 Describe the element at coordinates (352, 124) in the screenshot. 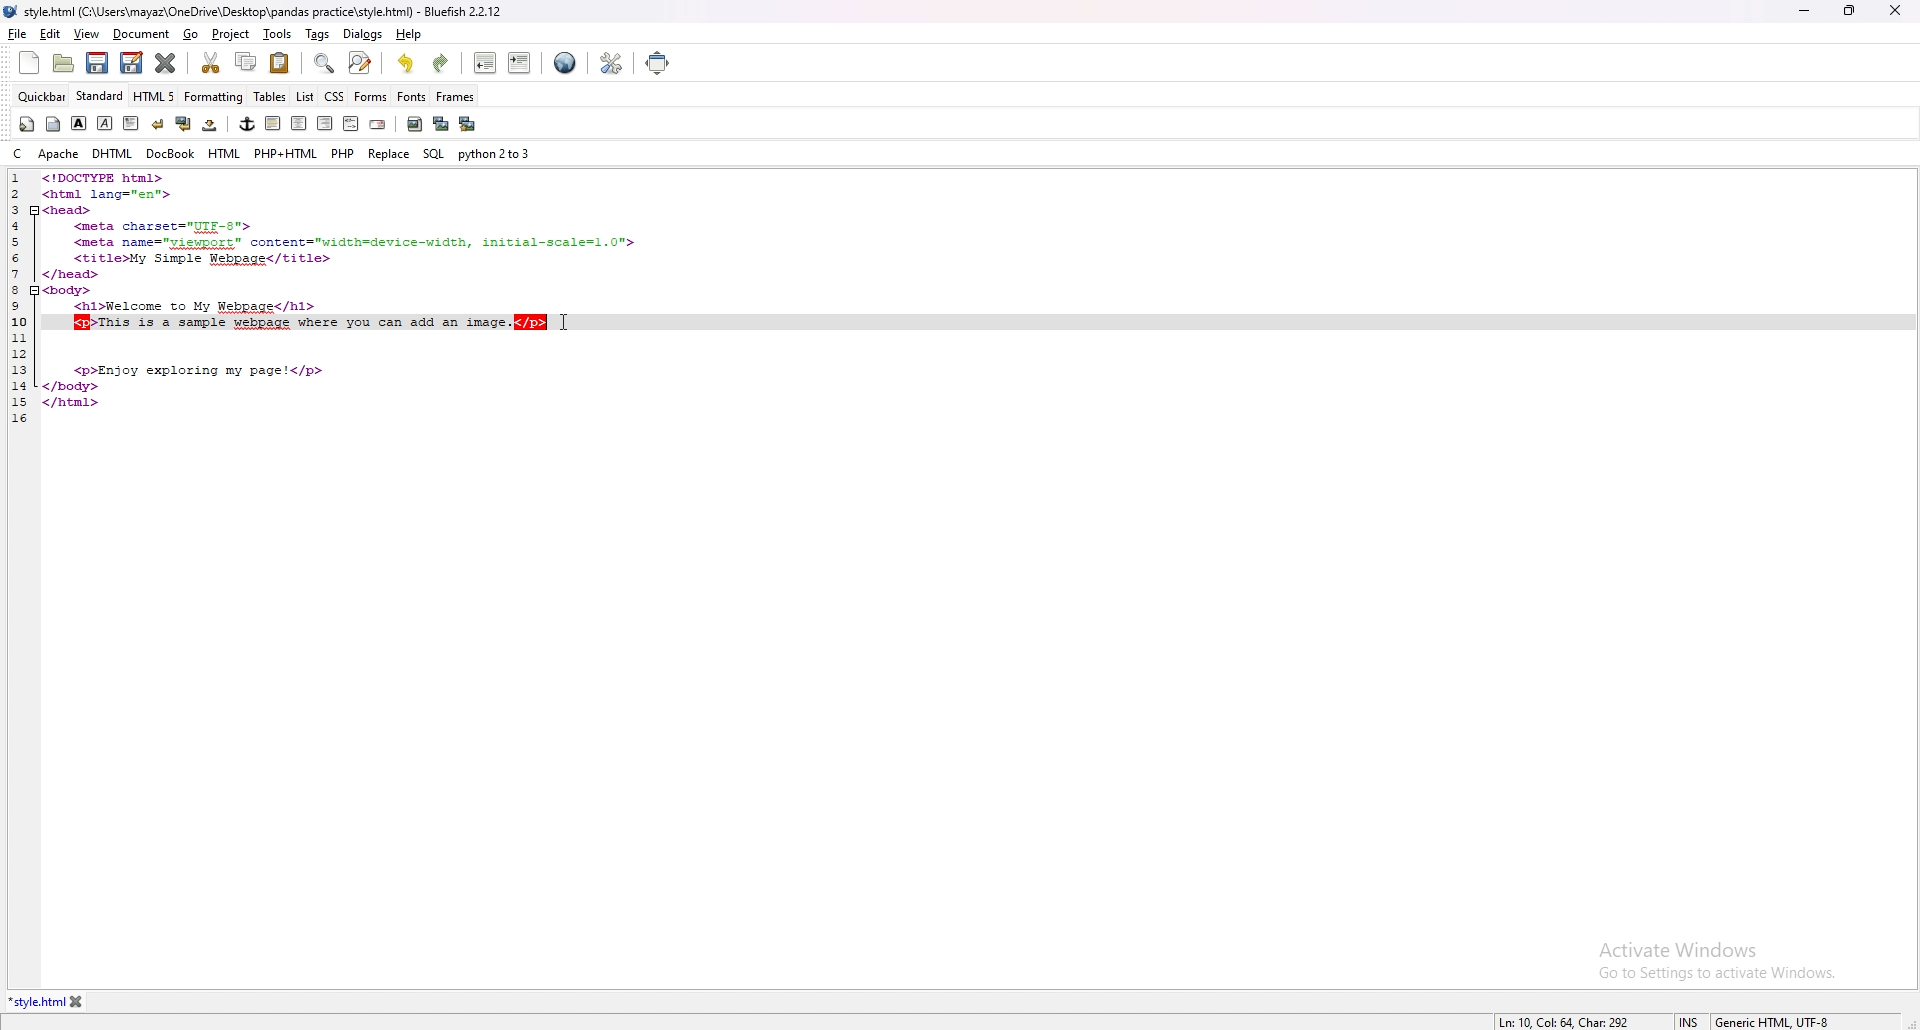

I see `html comment` at that location.